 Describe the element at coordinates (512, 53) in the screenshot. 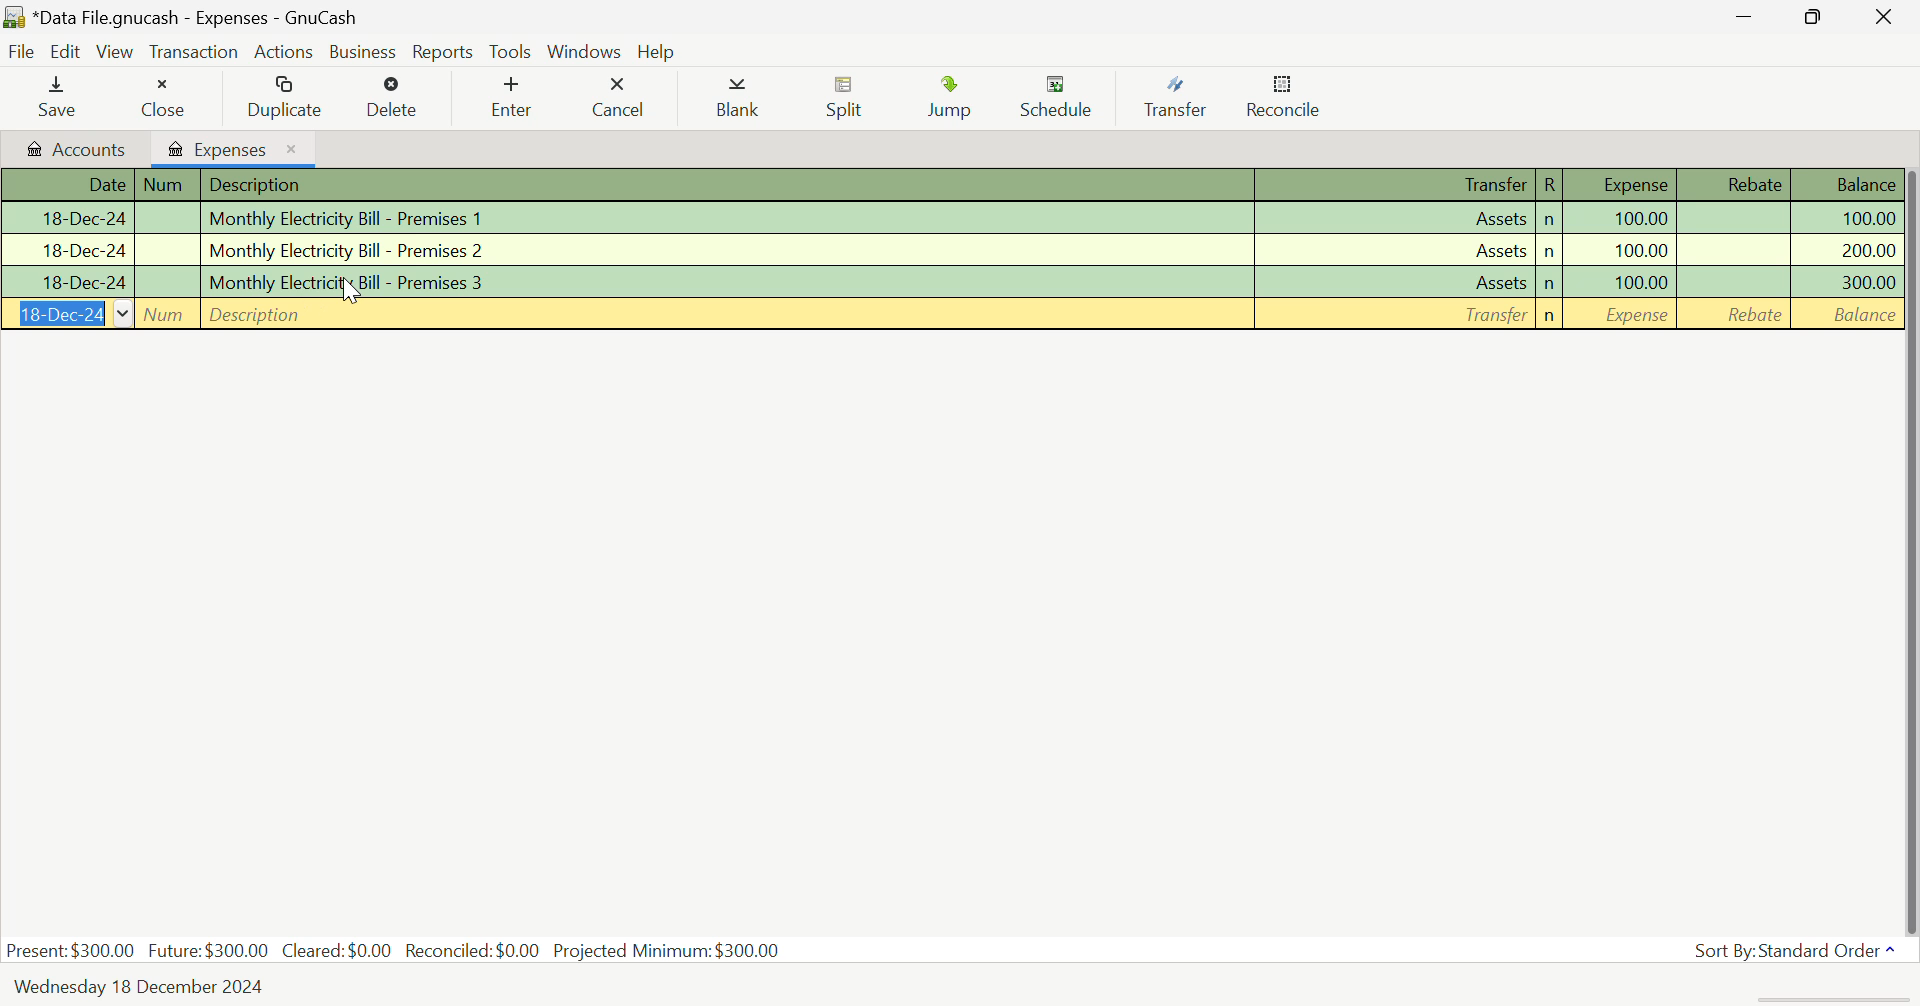

I see `Tools` at that location.